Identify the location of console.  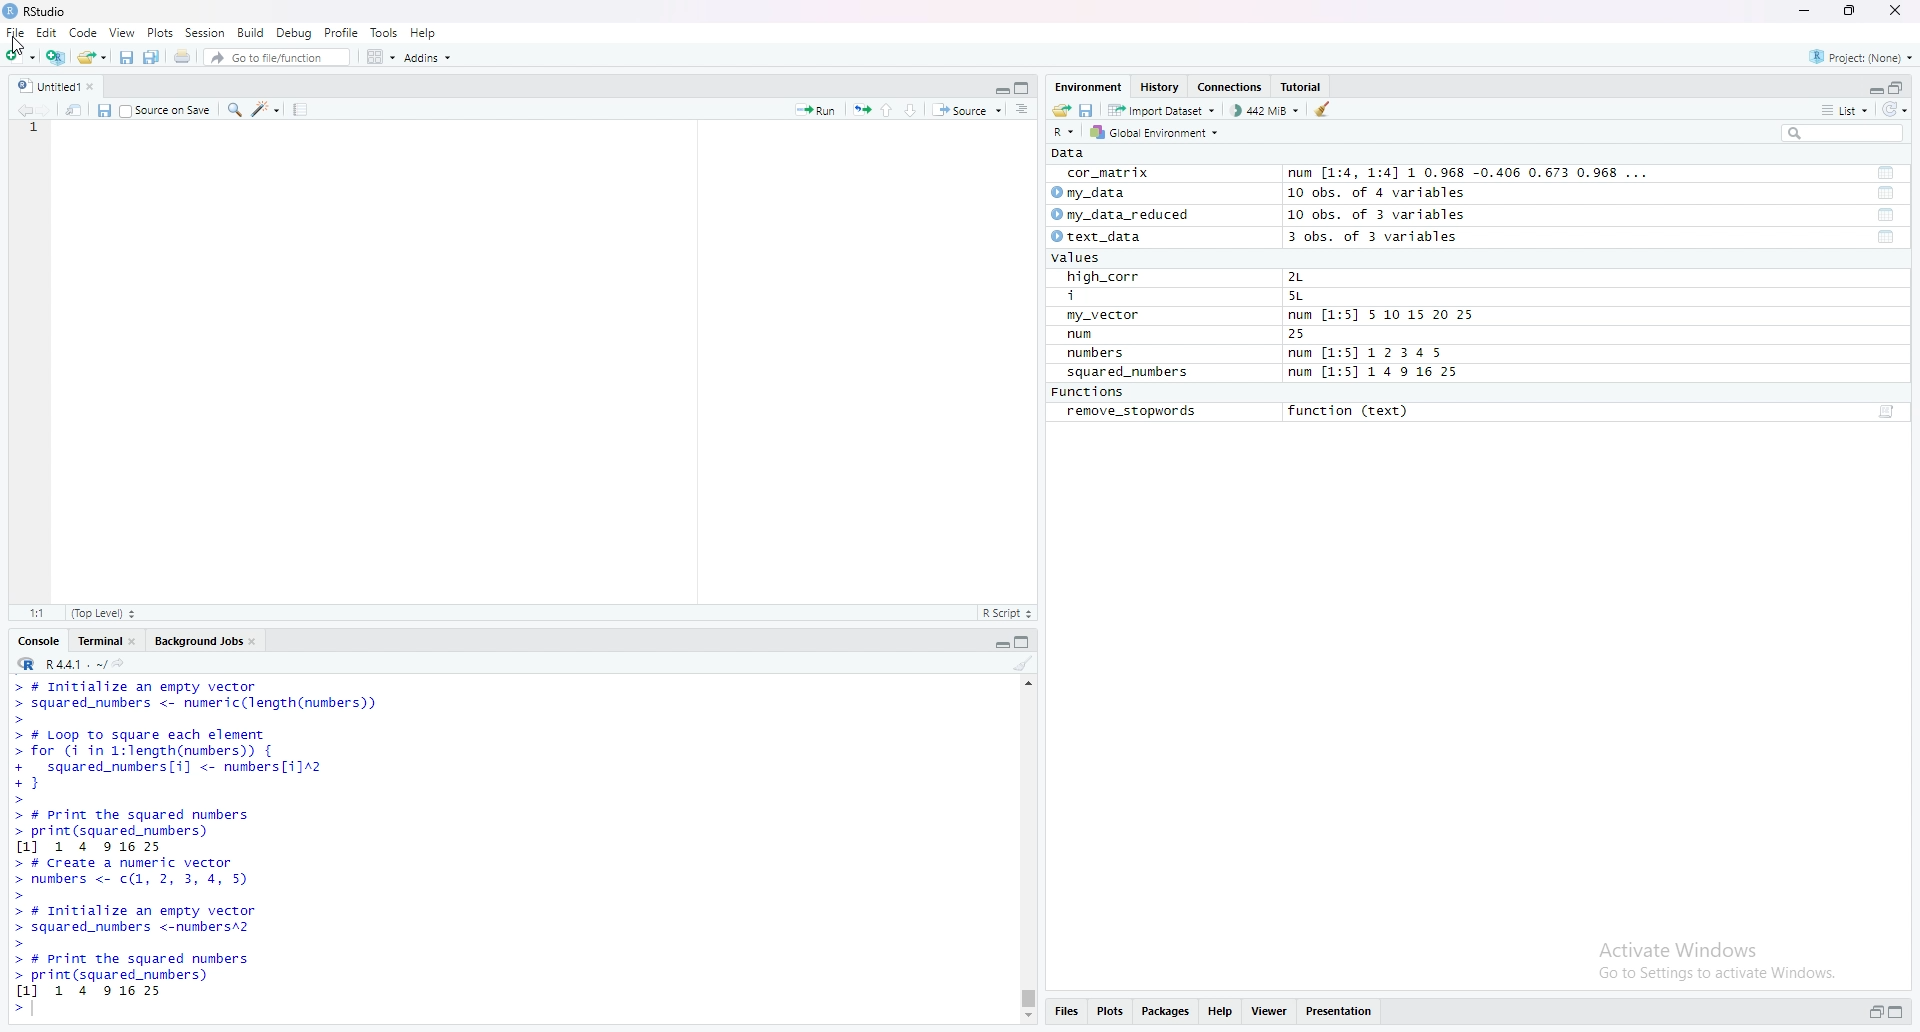
(36, 643).